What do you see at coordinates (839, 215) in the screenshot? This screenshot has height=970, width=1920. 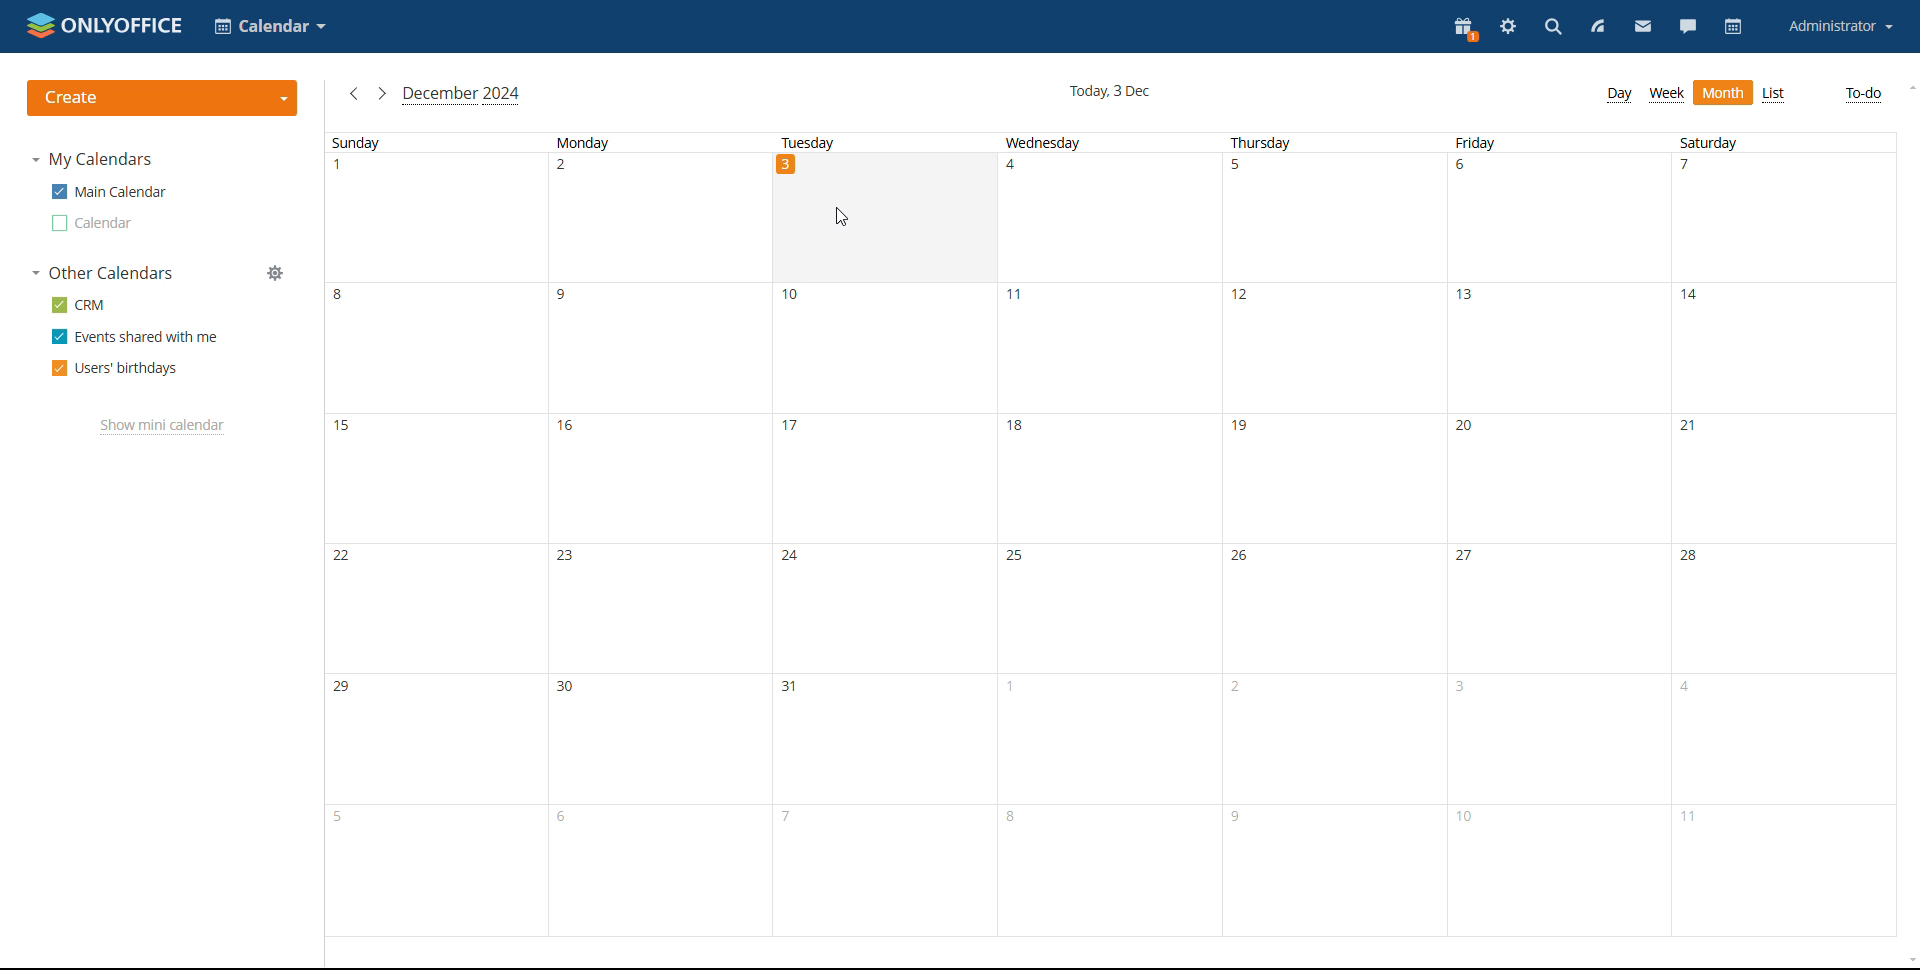 I see `cursor` at bounding box center [839, 215].